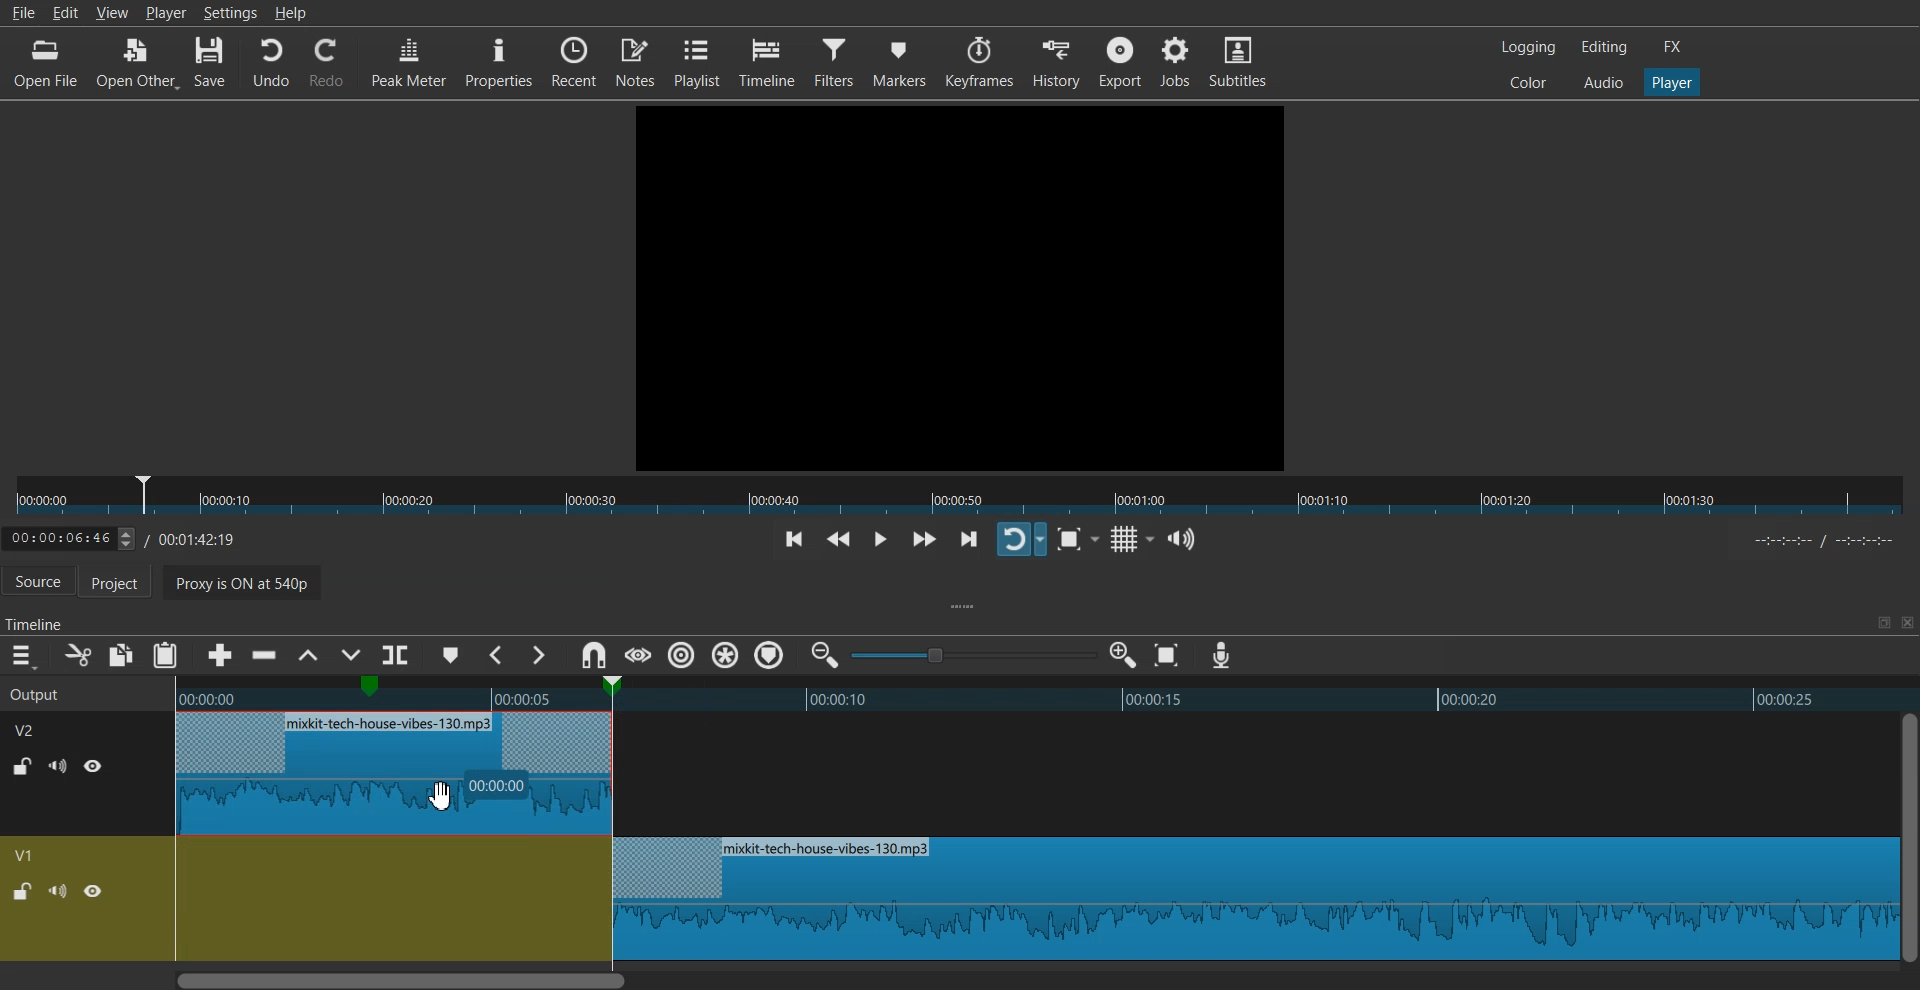 This screenshot has width=1920, height=990. Describe the element at coordinates (1603, 81) in the screenshot. I see `Audio` at that location.